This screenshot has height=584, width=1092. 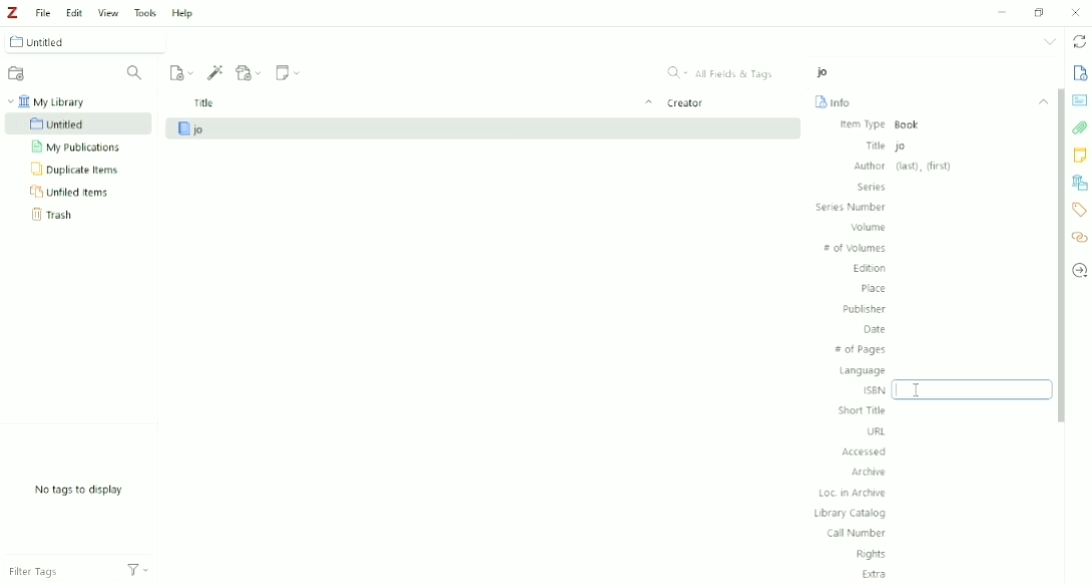 I want to click on Libraries and Collections, so click(x=1080, y=183).